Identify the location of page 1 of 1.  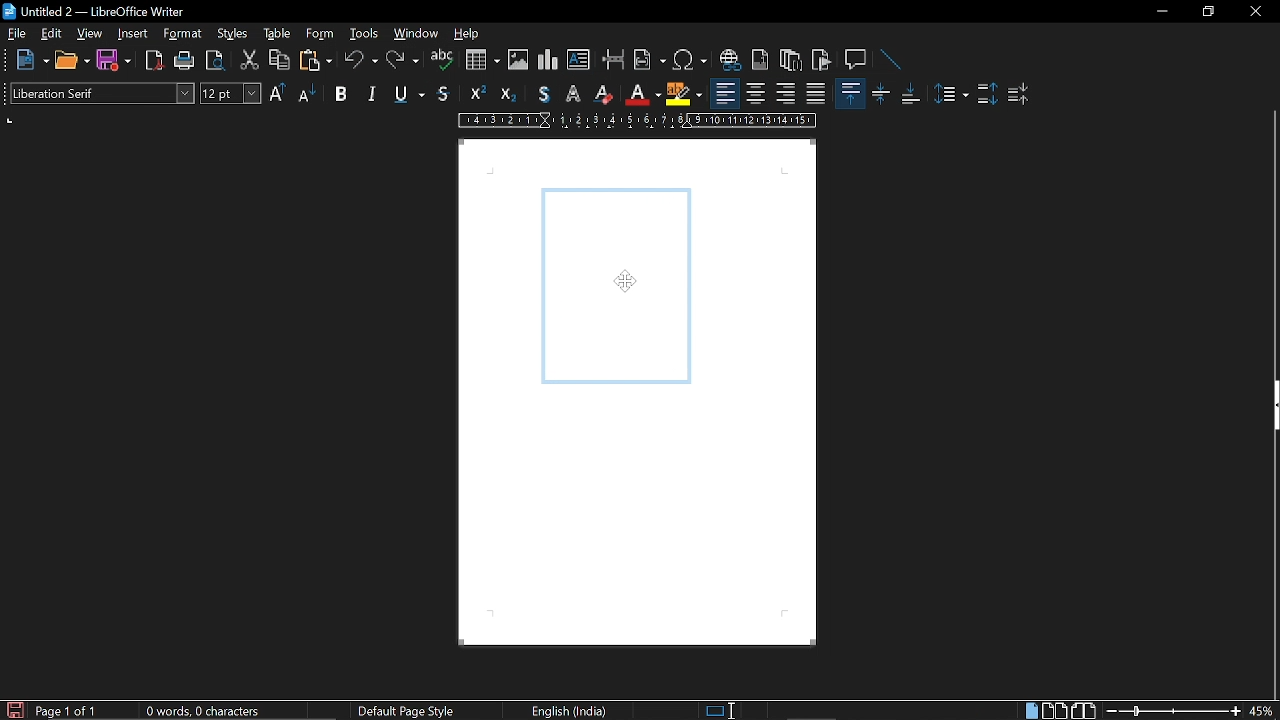
(71, 711).